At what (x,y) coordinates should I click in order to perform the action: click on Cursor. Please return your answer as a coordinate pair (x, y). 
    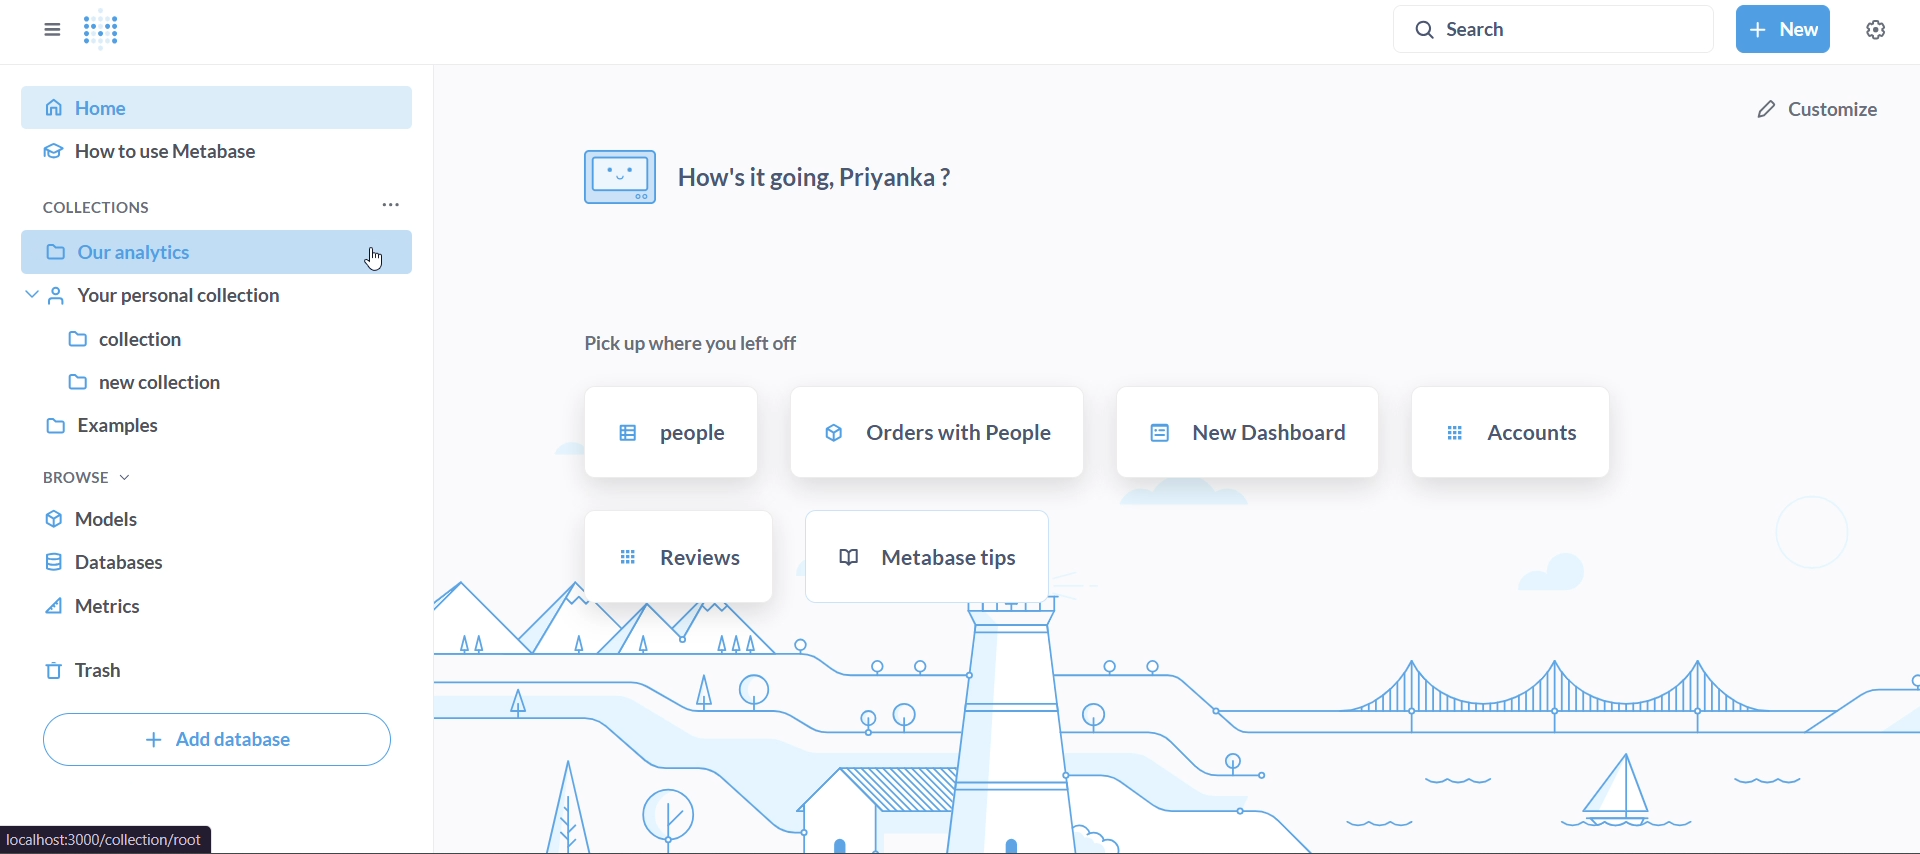
    Looking at the image, I should click on (369, 257).